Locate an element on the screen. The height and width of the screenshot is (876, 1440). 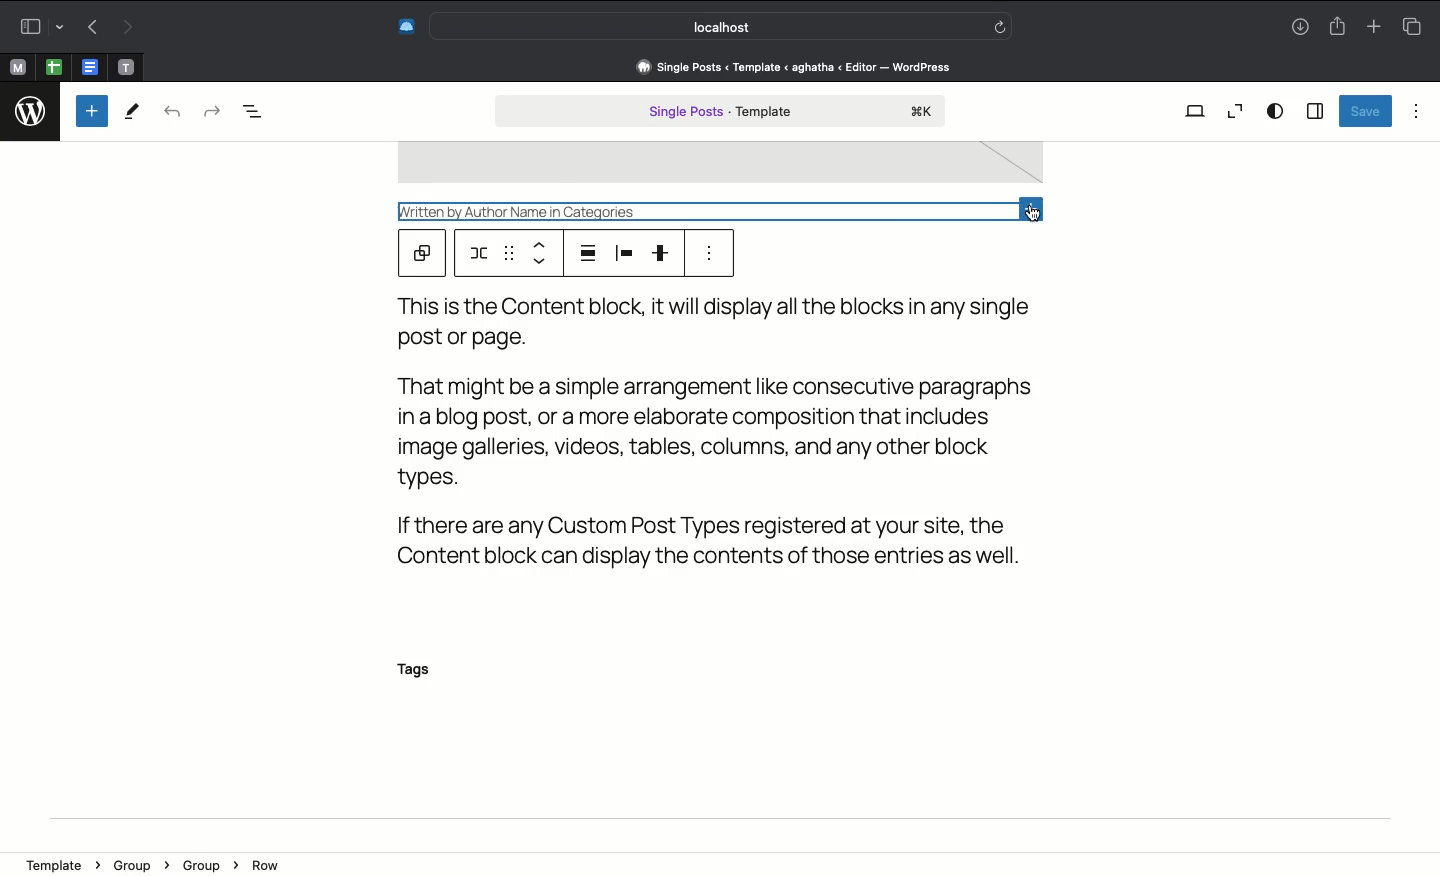
Parent block group is located at coordinates (421, 254).